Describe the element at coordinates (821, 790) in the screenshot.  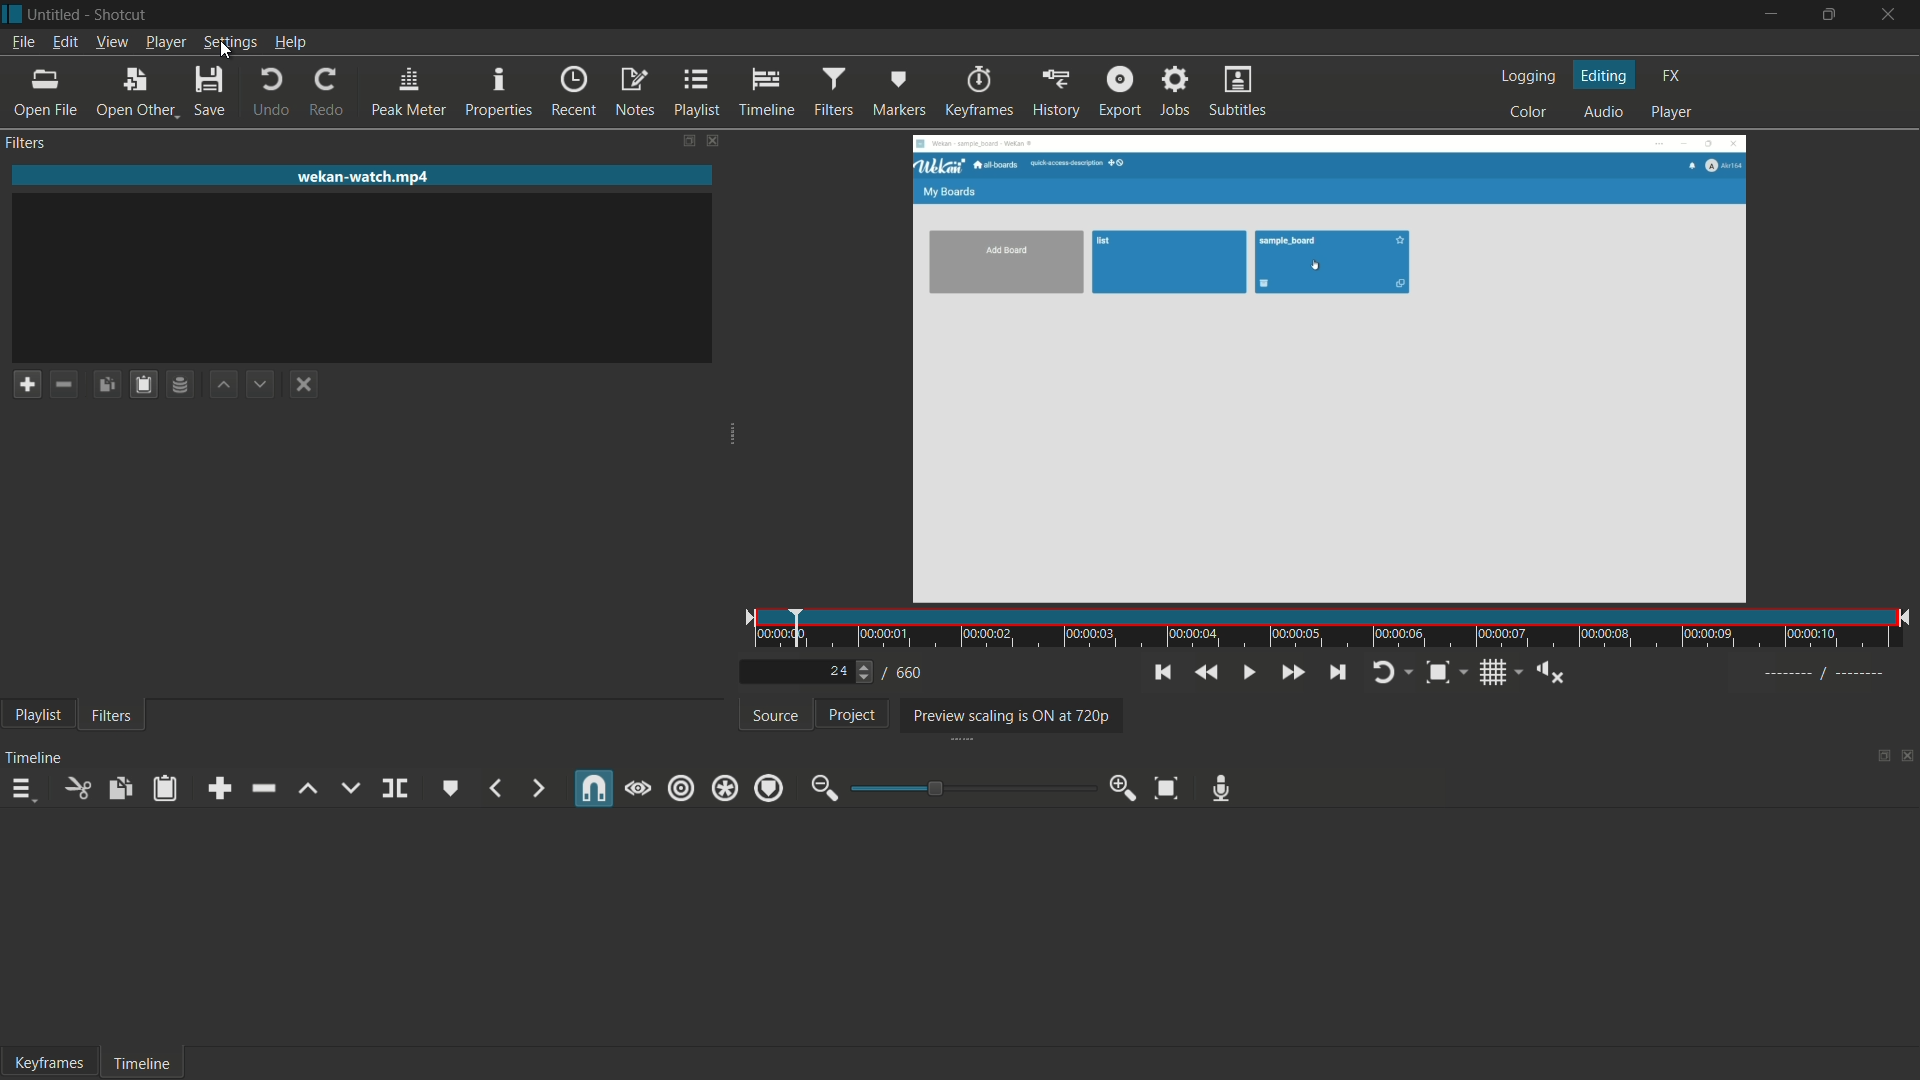
I see `zoom out` at that location.